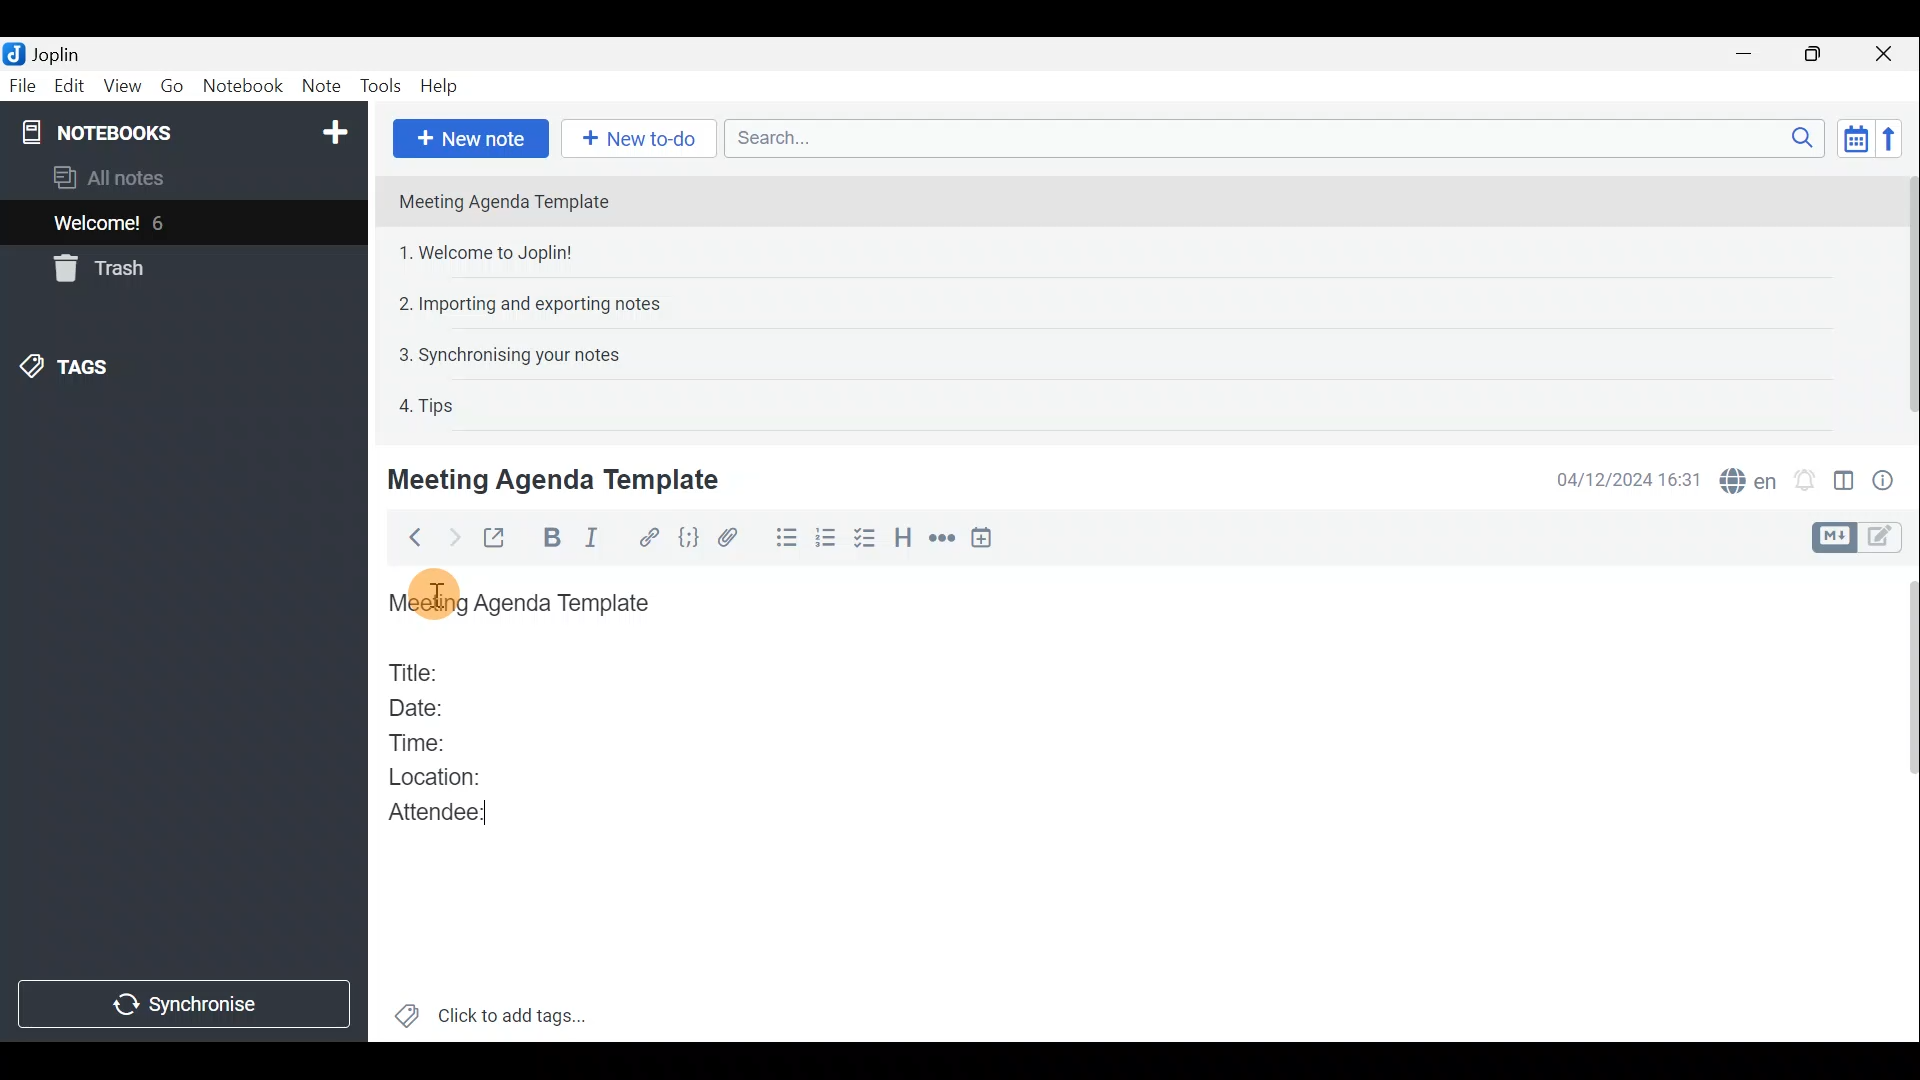 The image size is (1920, 1080). I want to click on Heading, so click(902, 543).